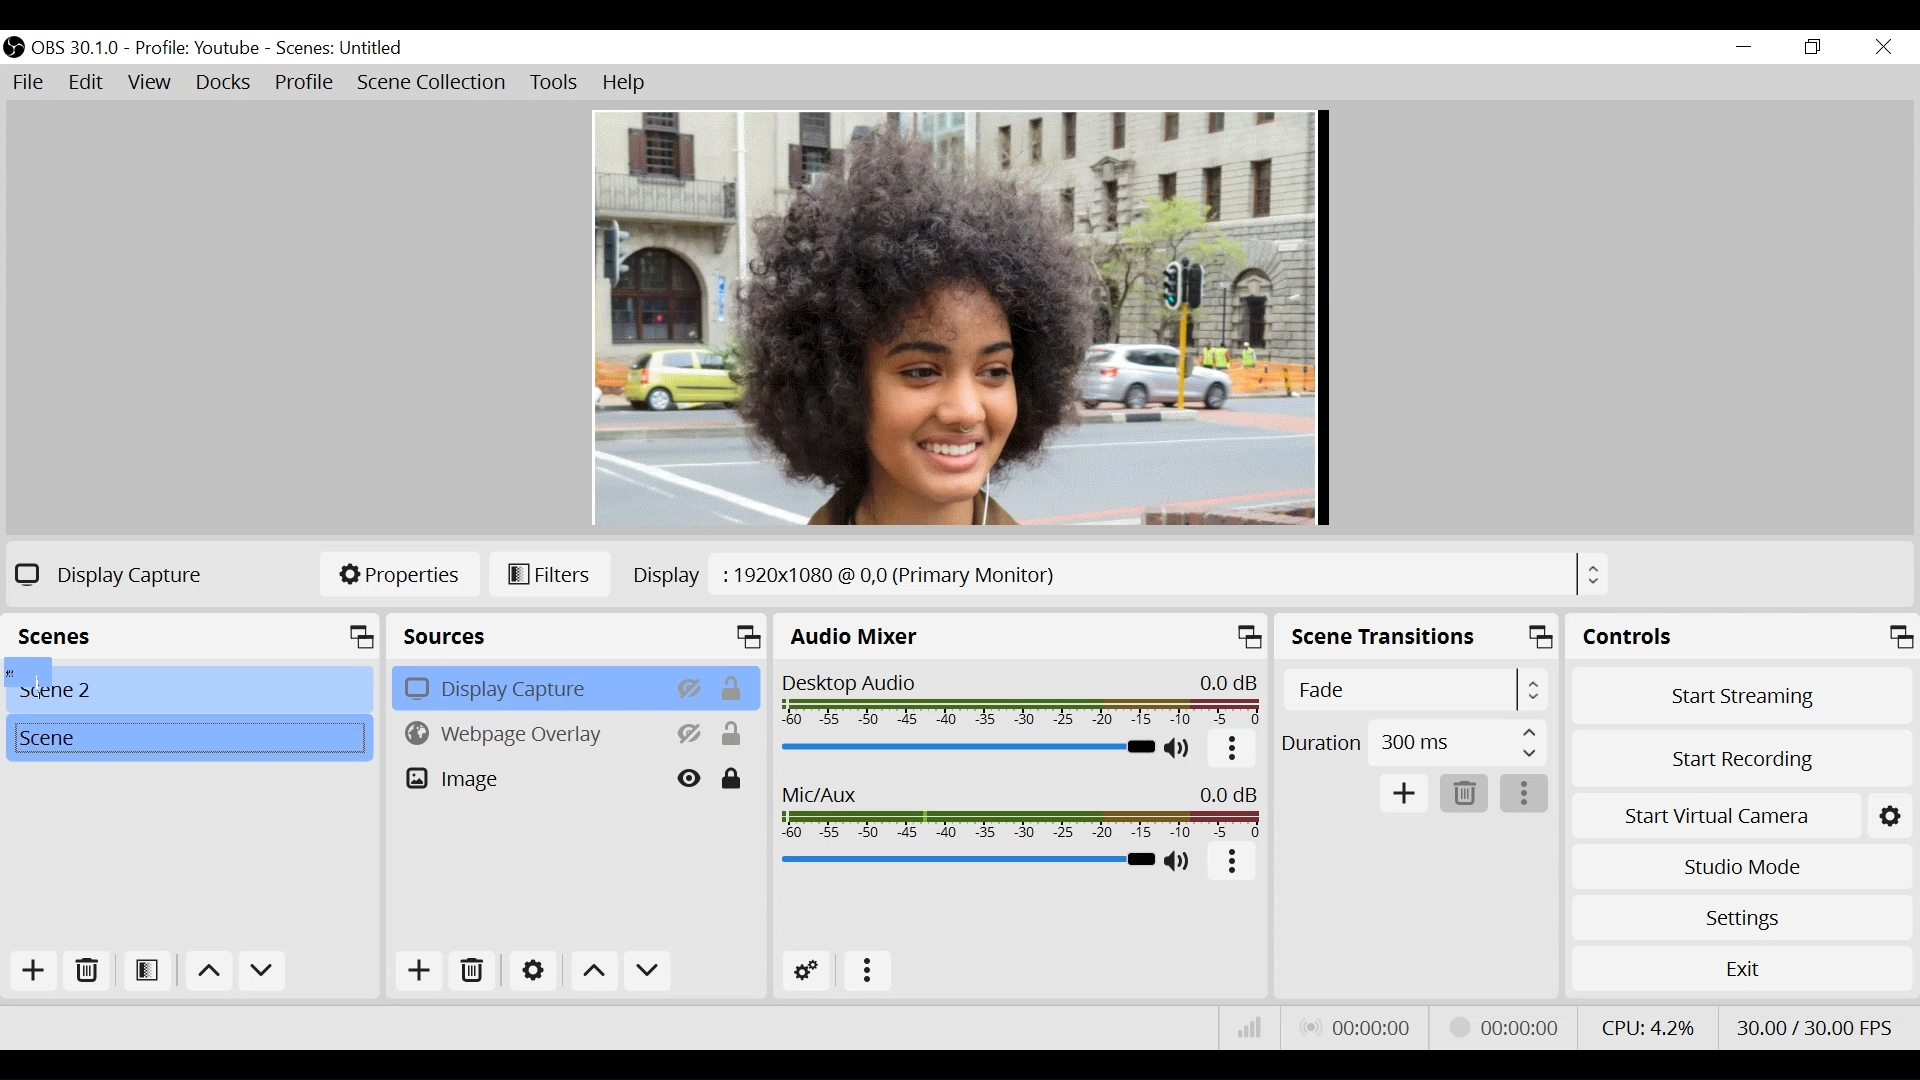 The image size is (1920, 1080). Describe the element at coordinates (472, 968) in the screenshot. I see `Delete` at that location.